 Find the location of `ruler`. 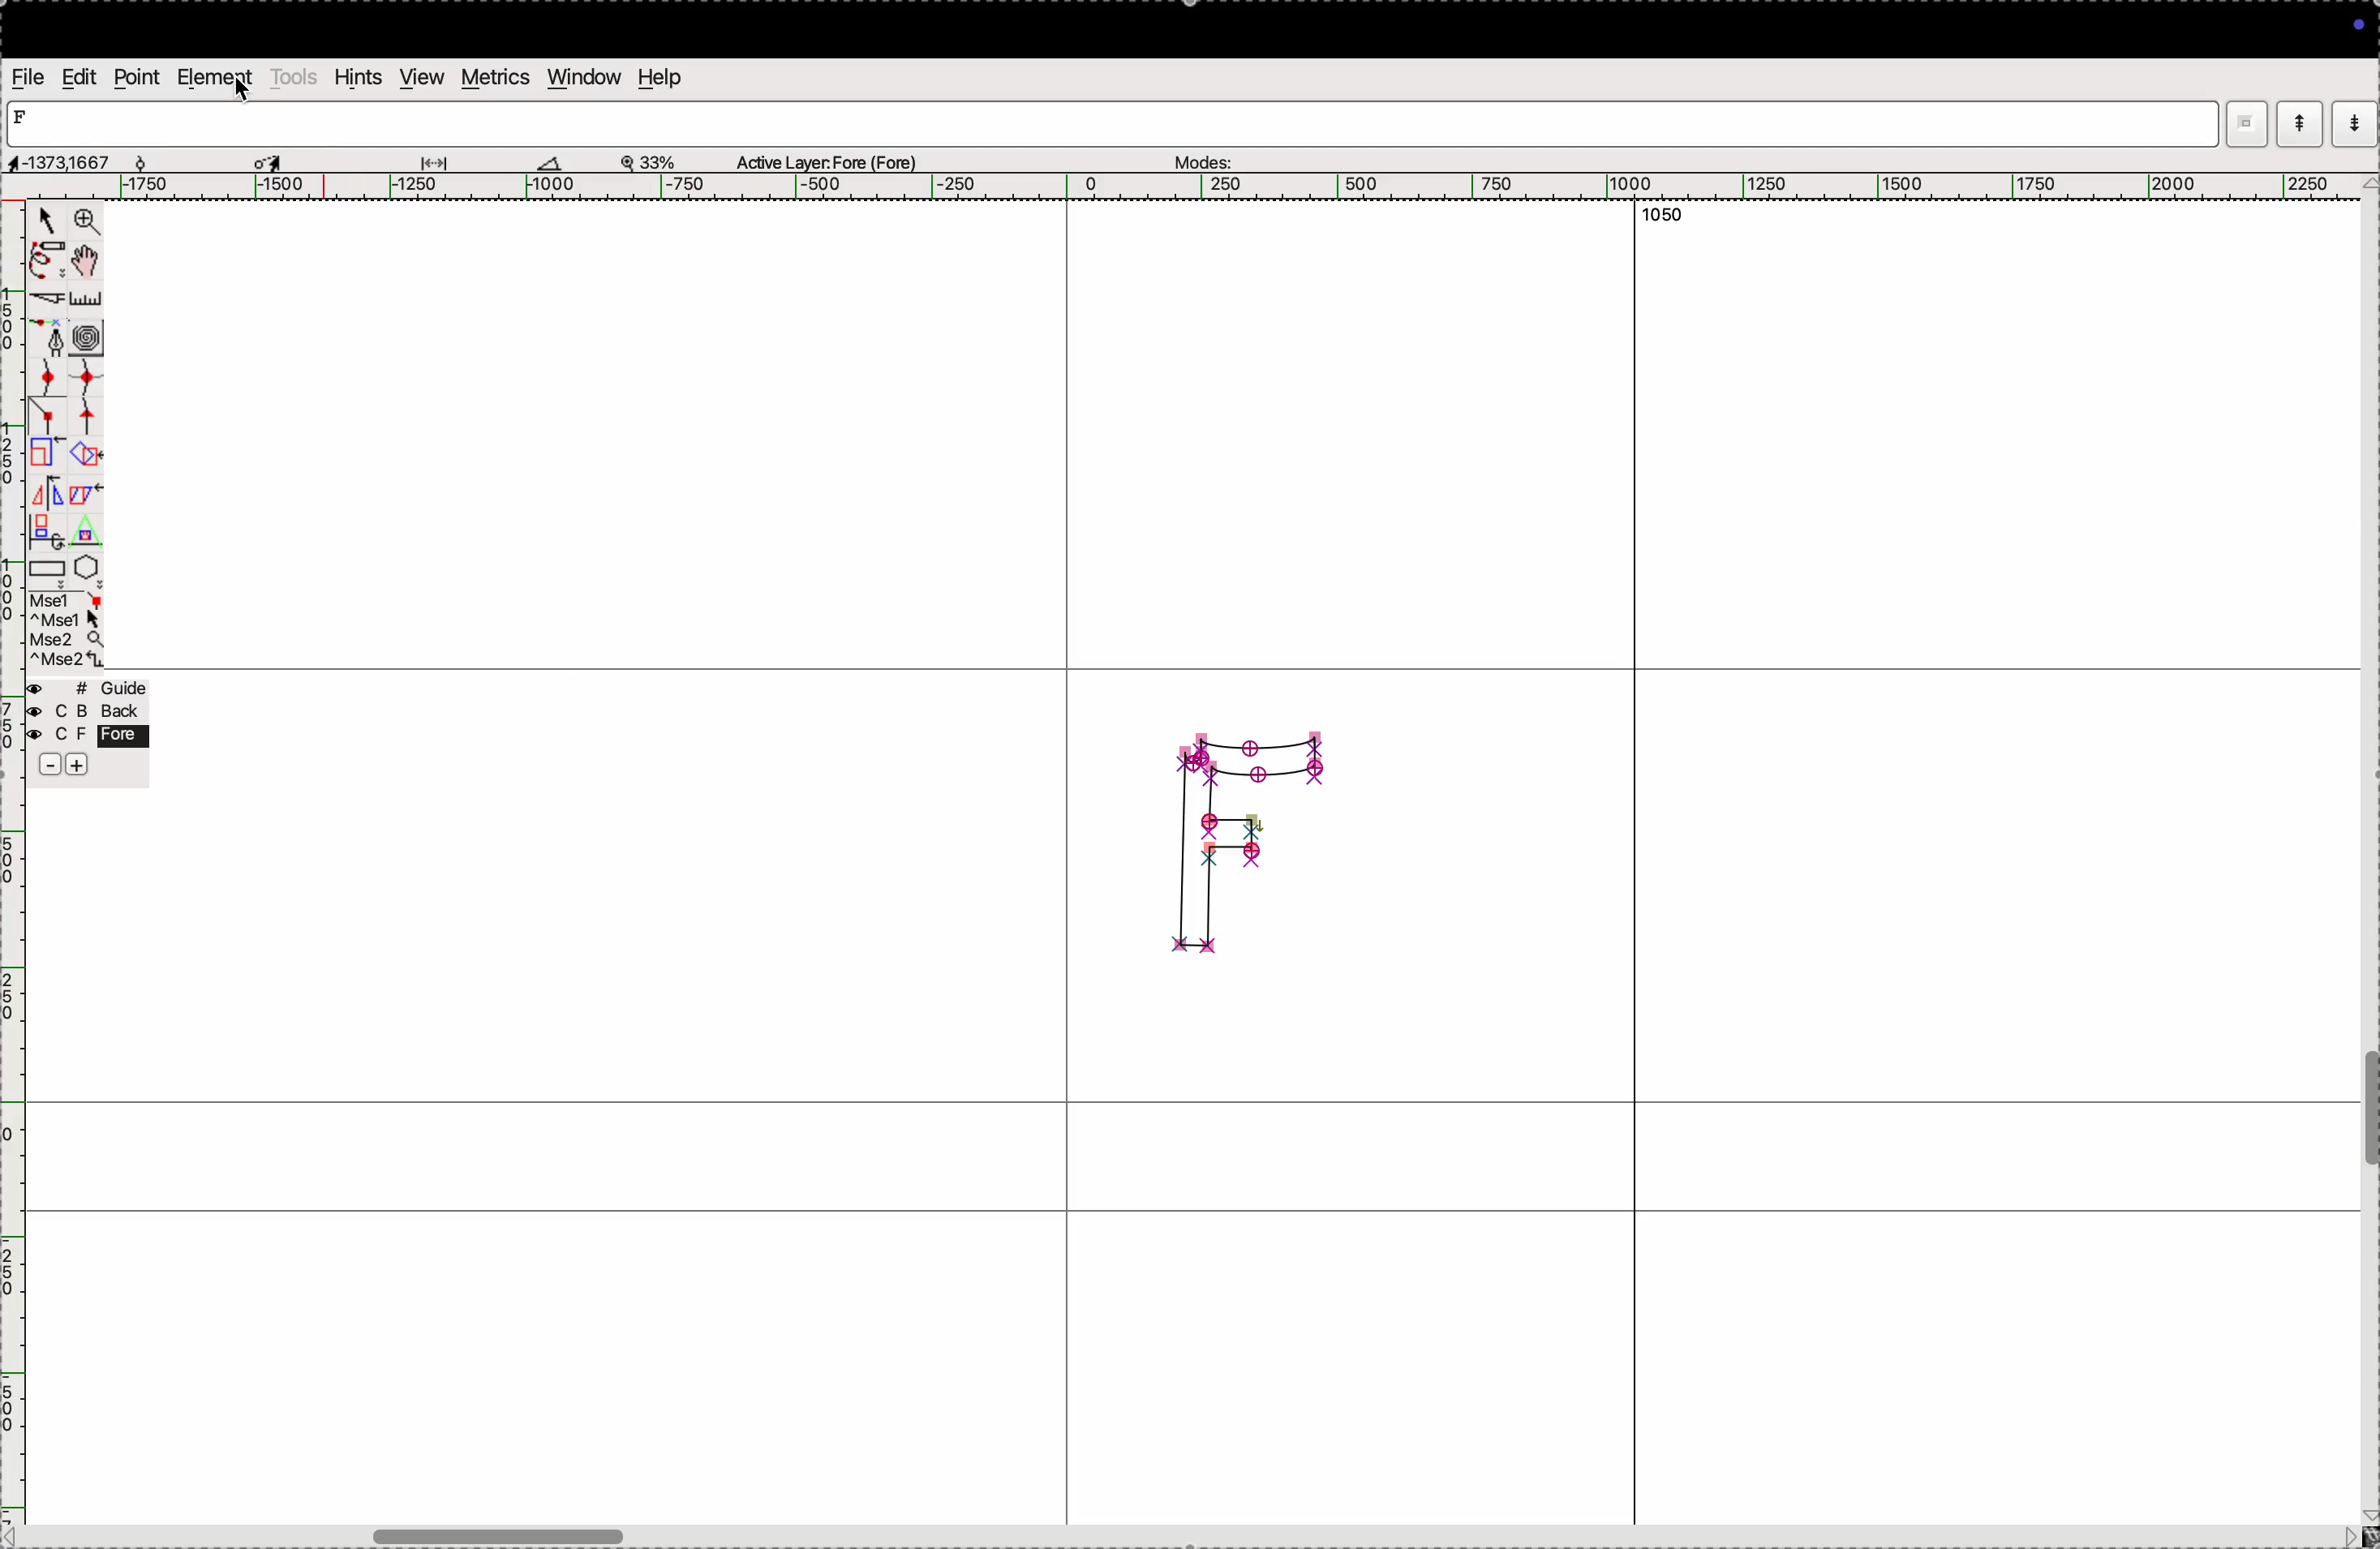

ruler is located at coordinates (97, 300).